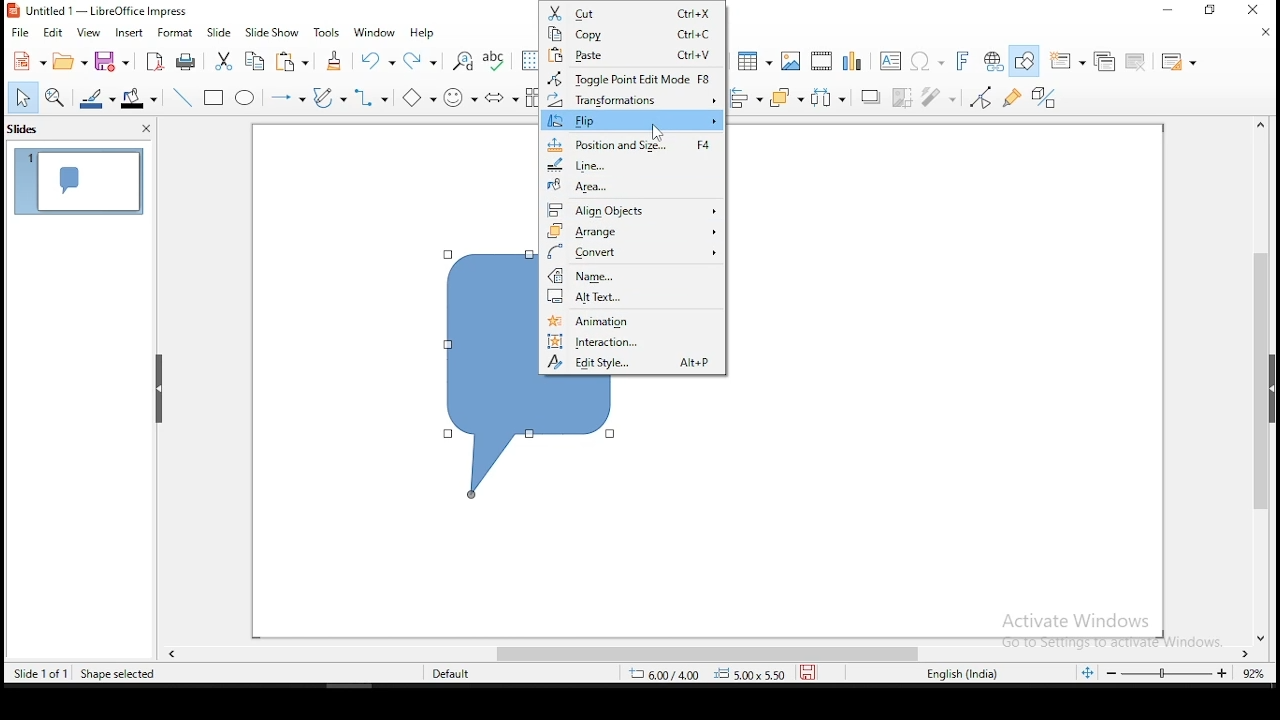 Image resolution: width=1280 pixels, height=720 pixels. What do you see at coordinates (419, 98) in the screenshot?
I see `basic shapes` at bounding box center [419, 98].